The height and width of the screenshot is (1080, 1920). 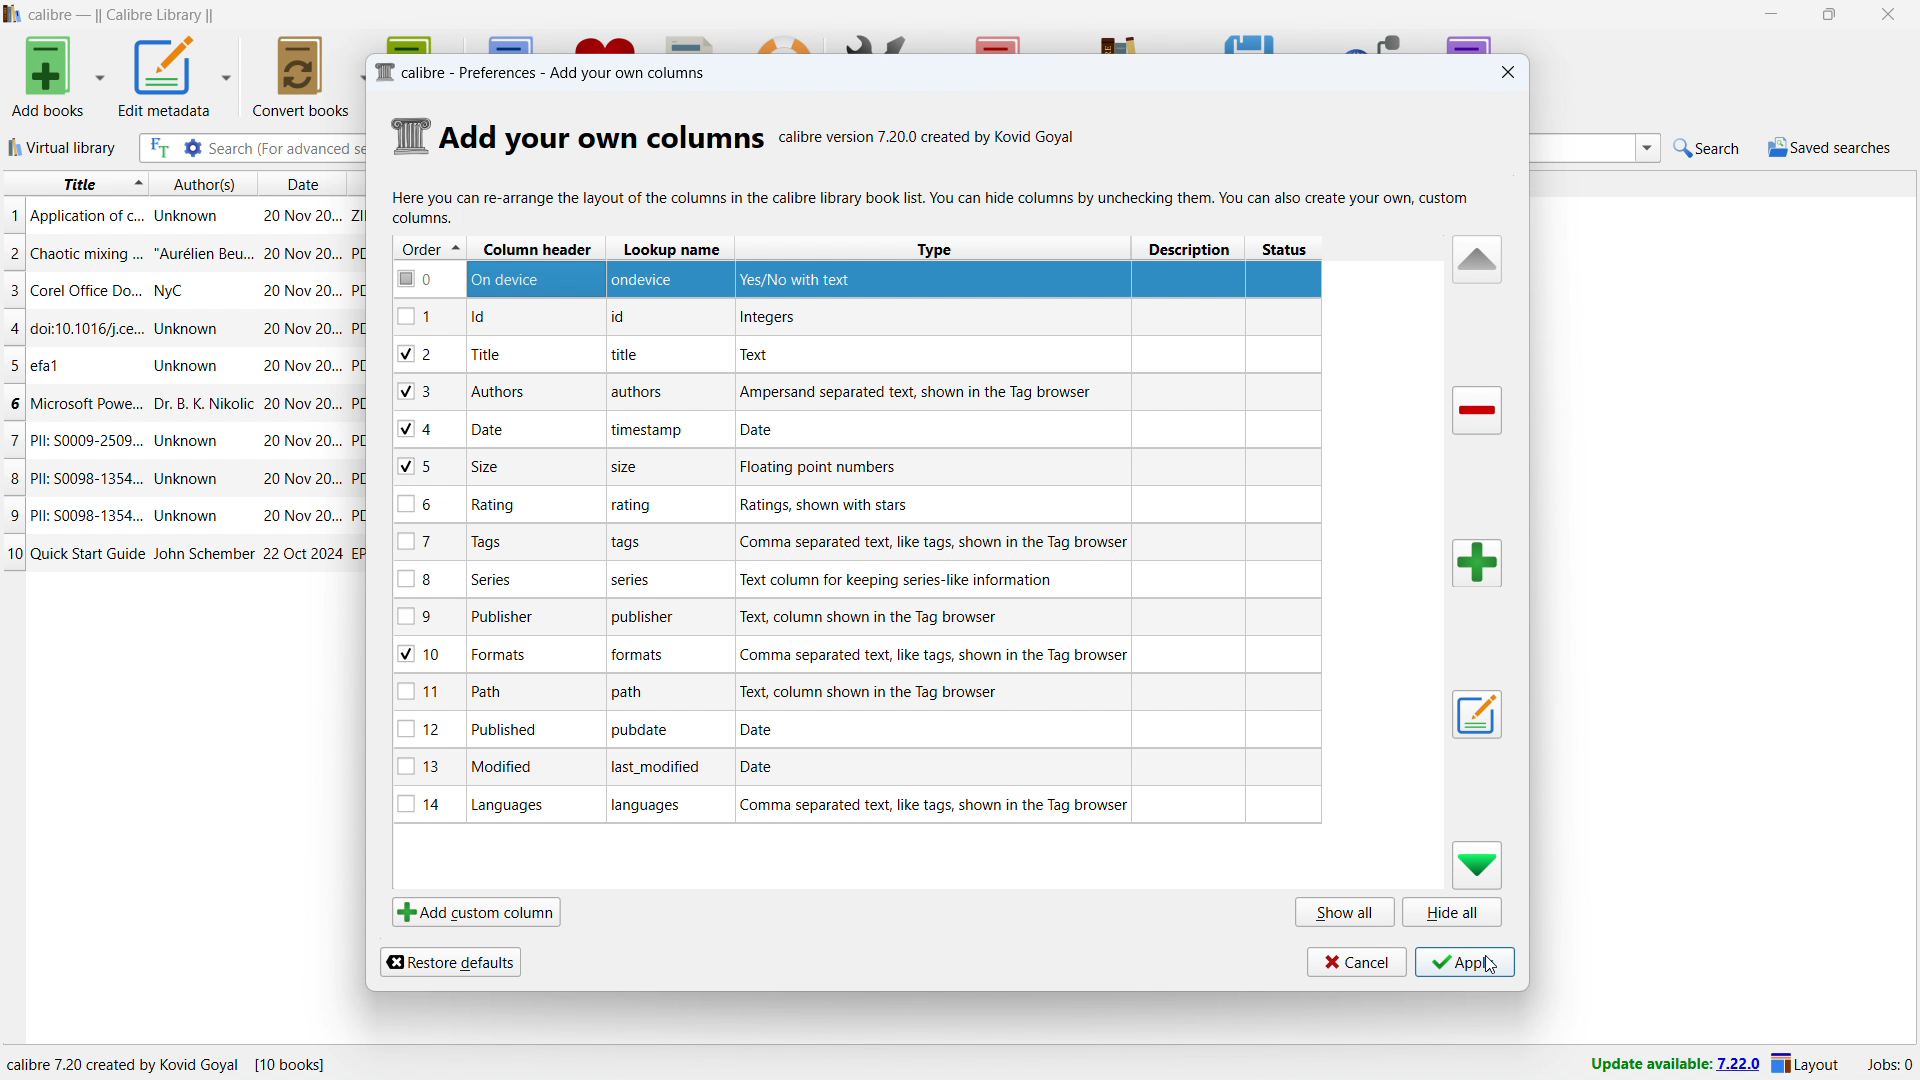 What do you see at coordinates (800, 279) in the screenshot?
I see `yes/No with text` at bounding box center [800, 279].